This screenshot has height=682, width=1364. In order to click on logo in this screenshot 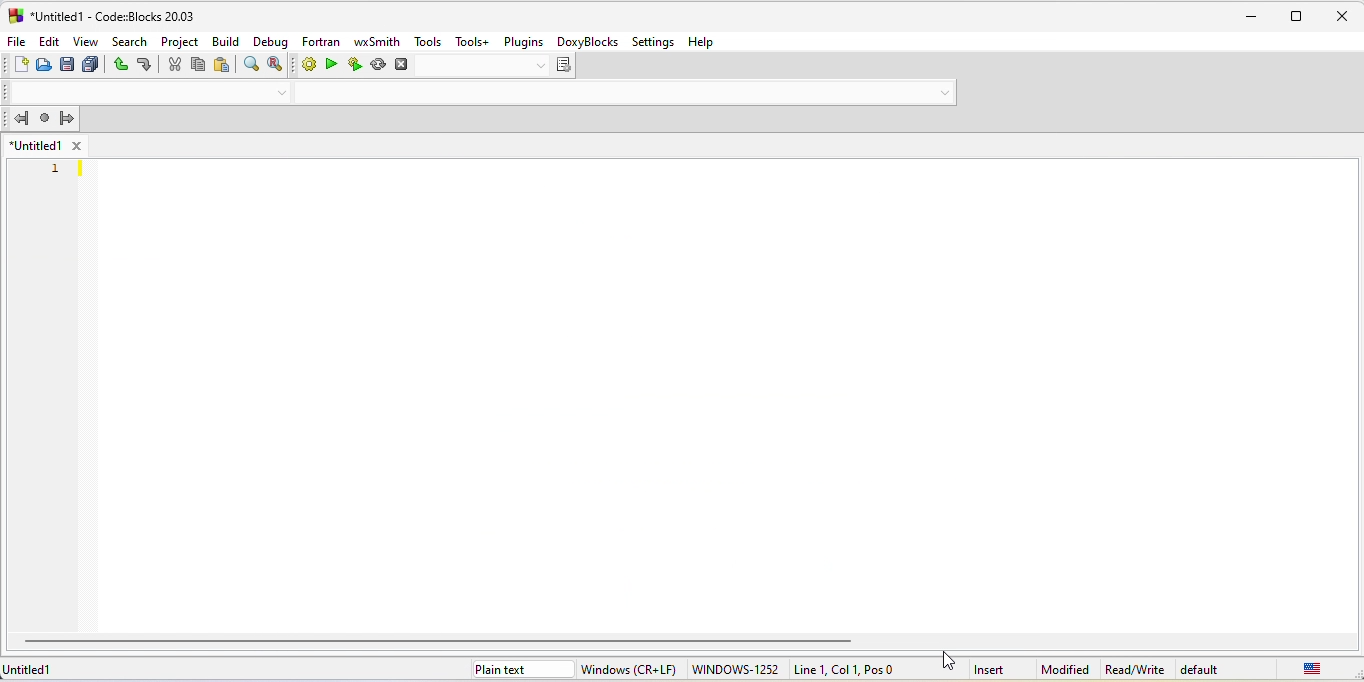, I will do `click(15, 16)`.